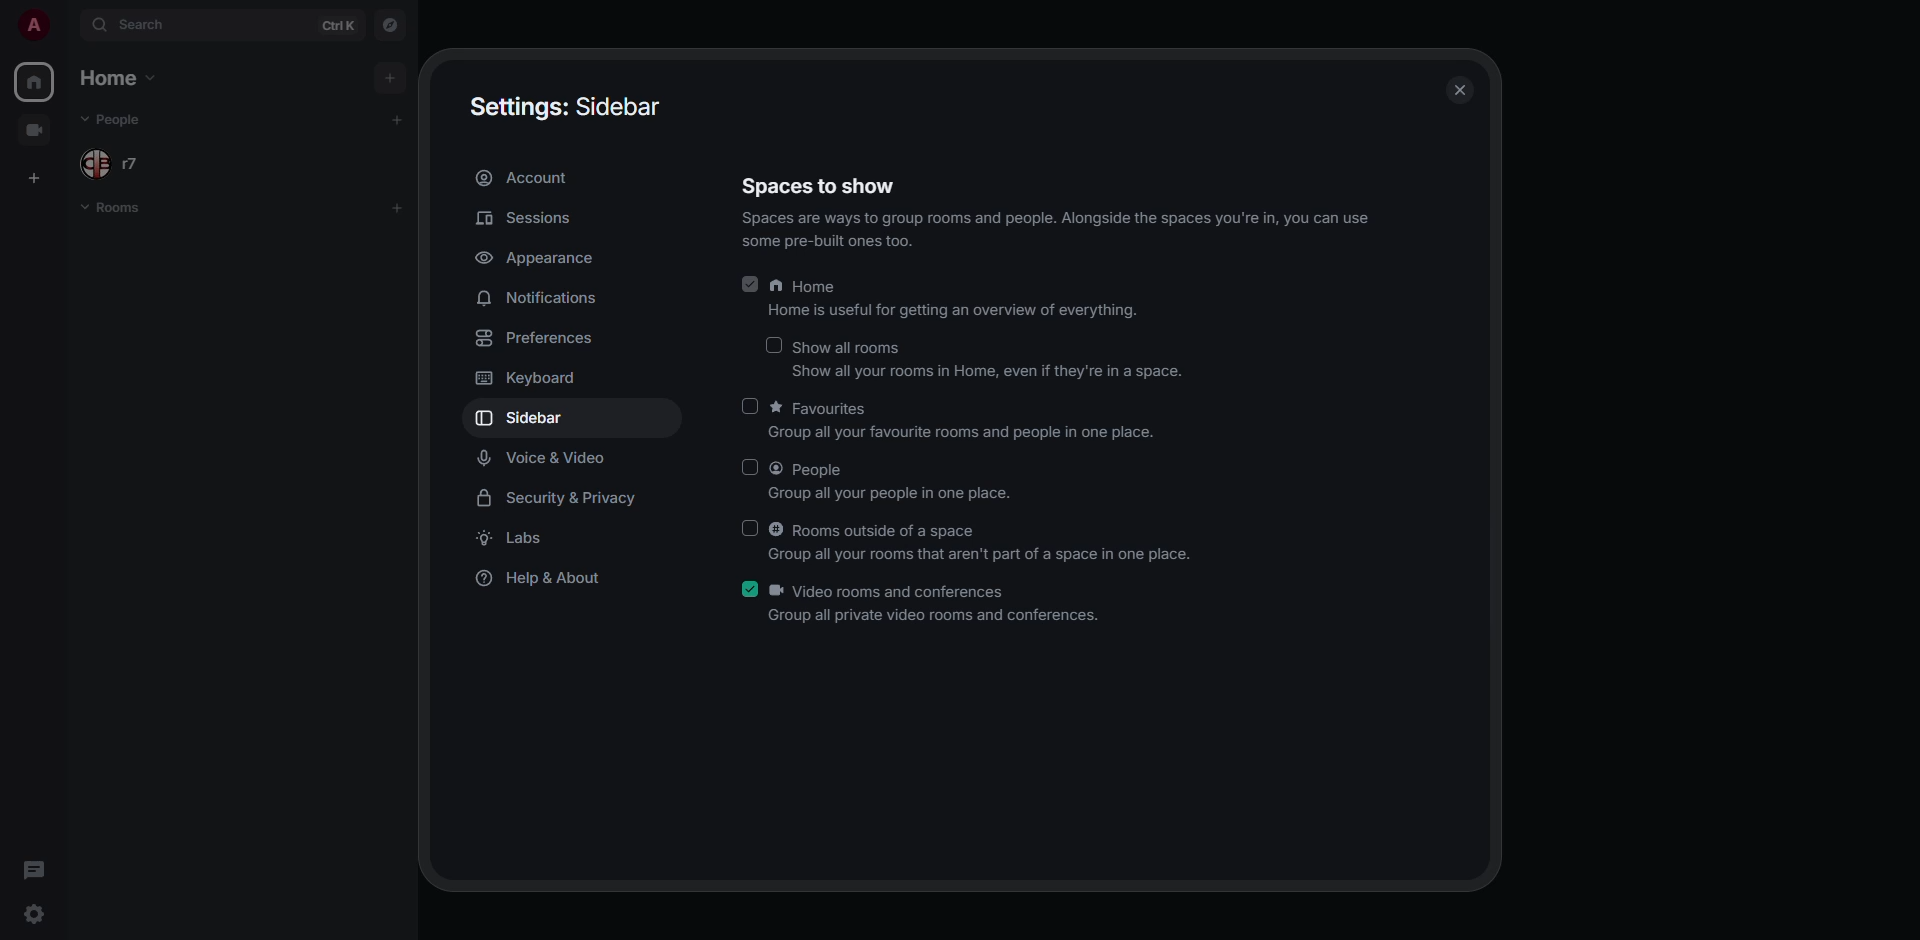  I want to click on preferences, so click(538, 343).